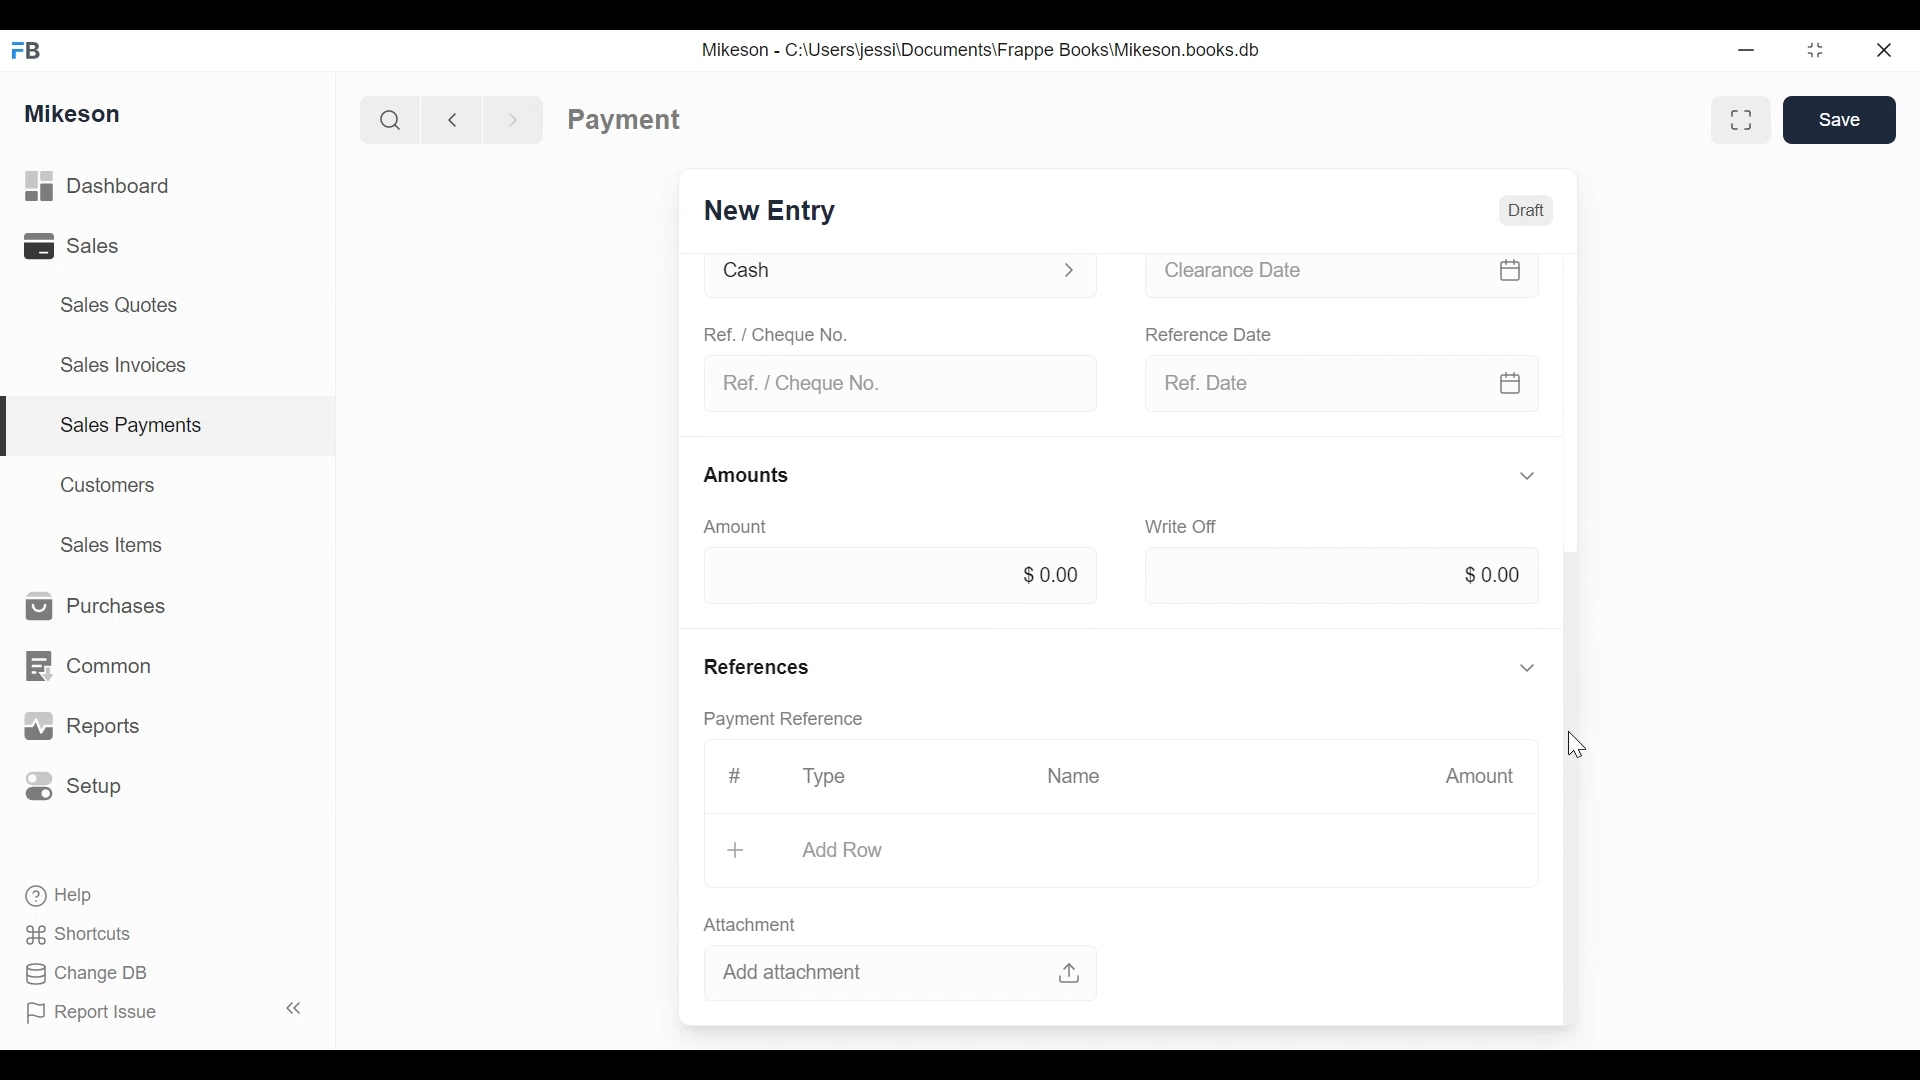  I want to click on Common, so click(99, 656).